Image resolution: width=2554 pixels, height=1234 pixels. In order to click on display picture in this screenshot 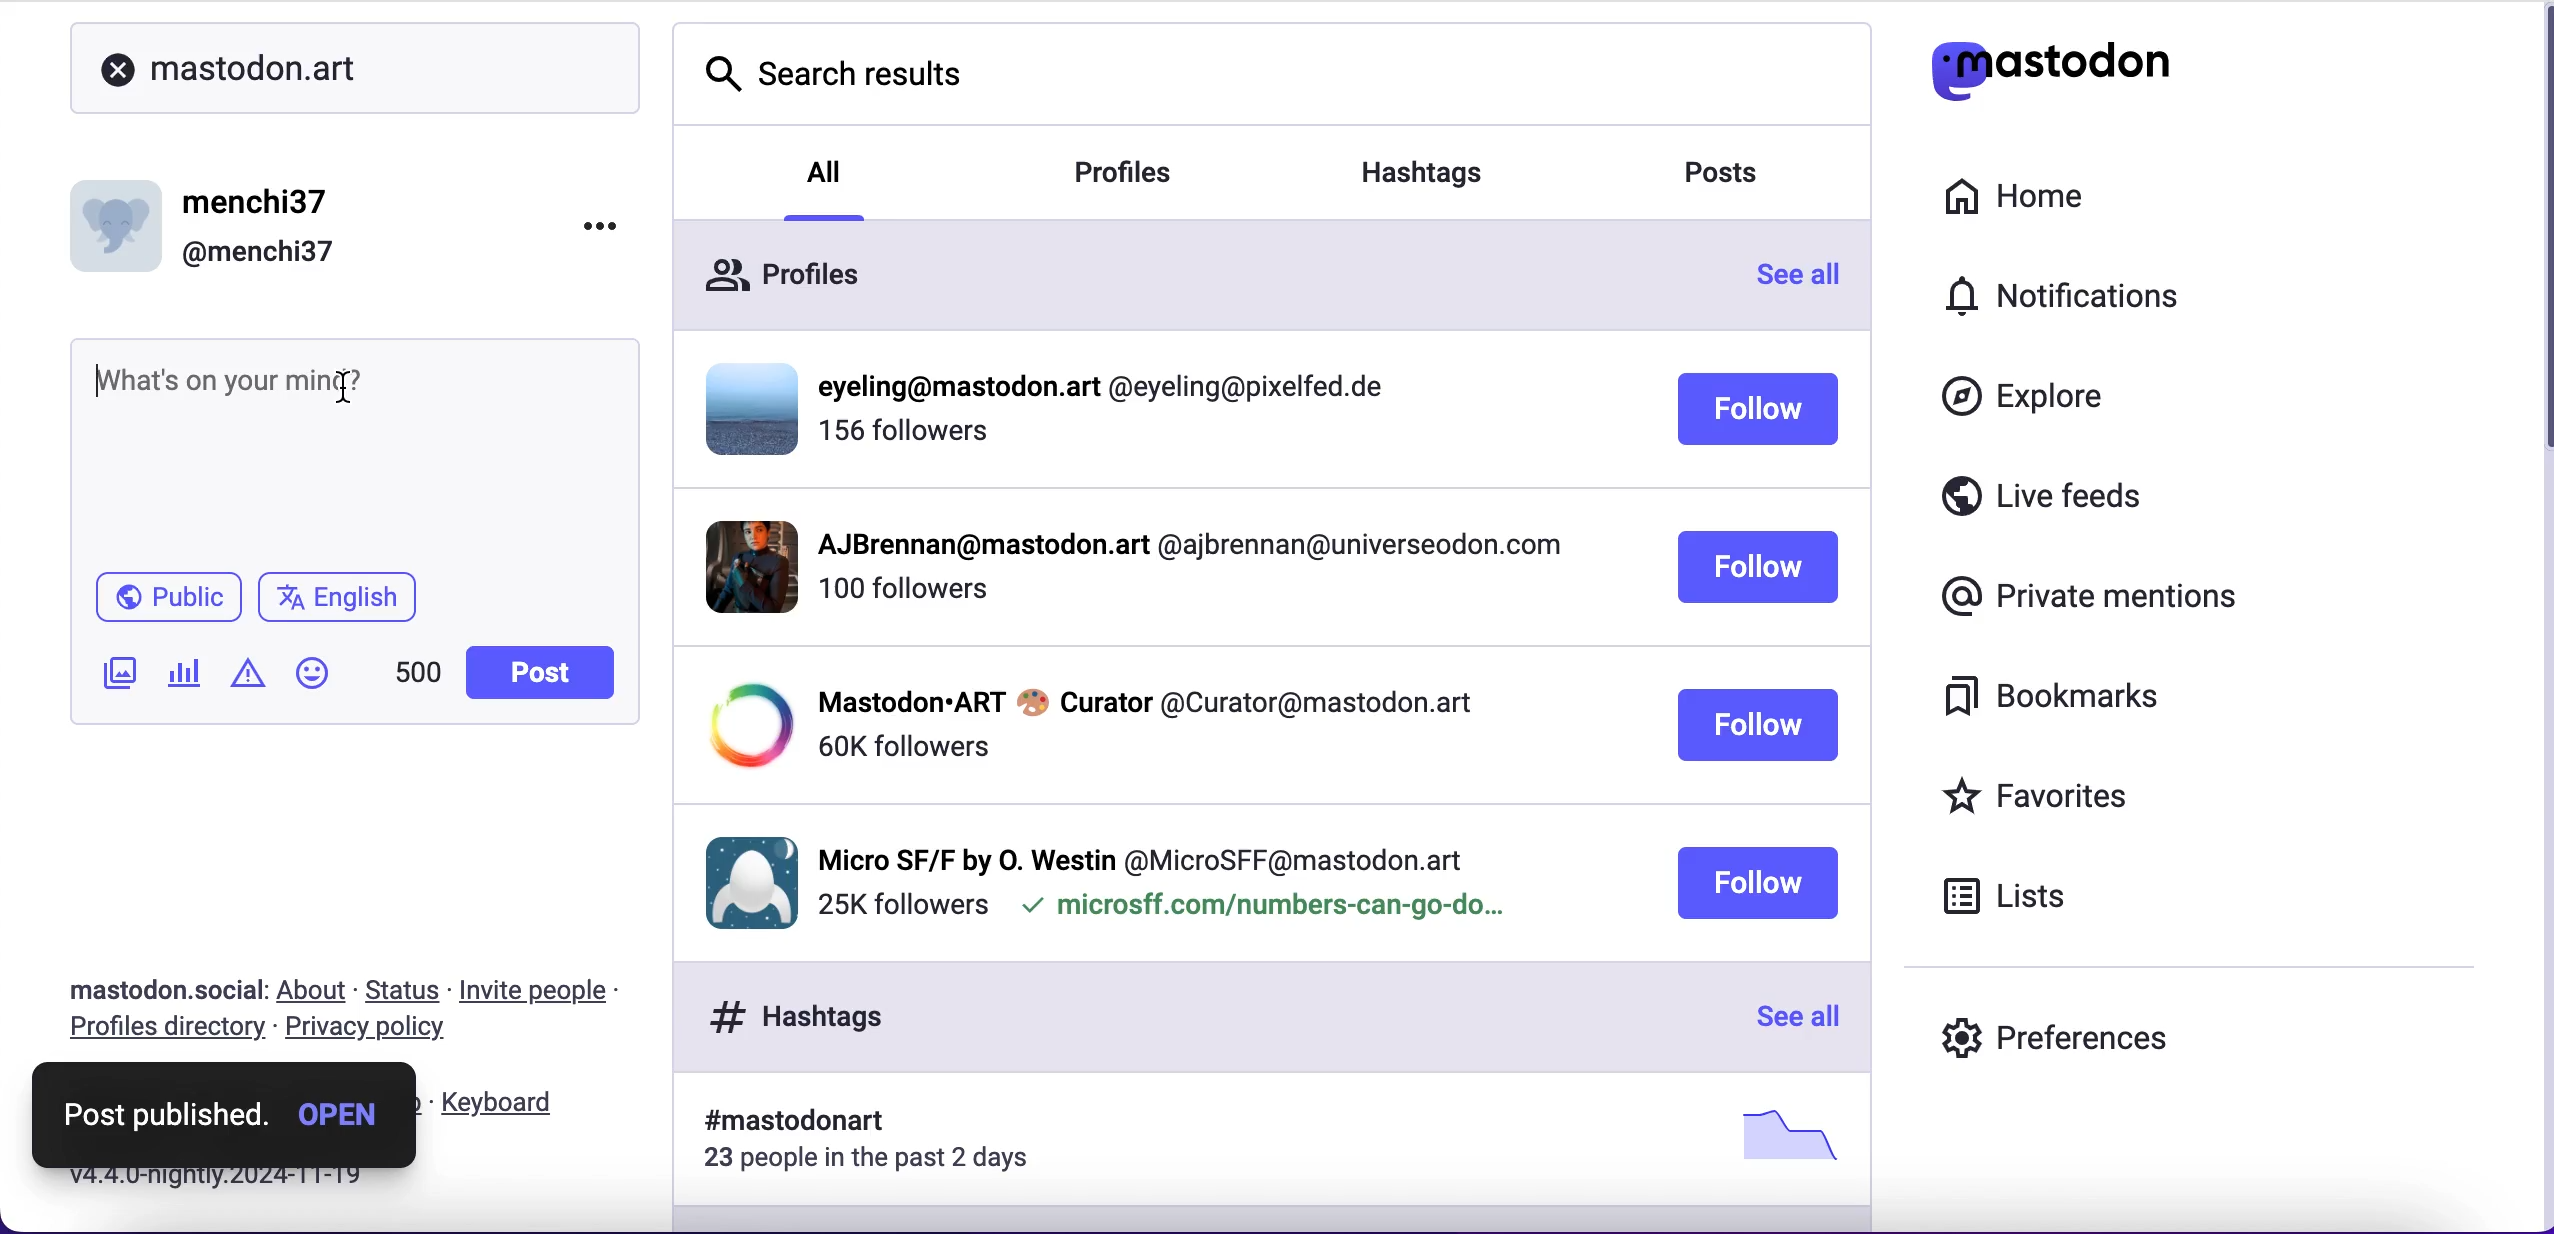, I will do `click(735, 565)`.